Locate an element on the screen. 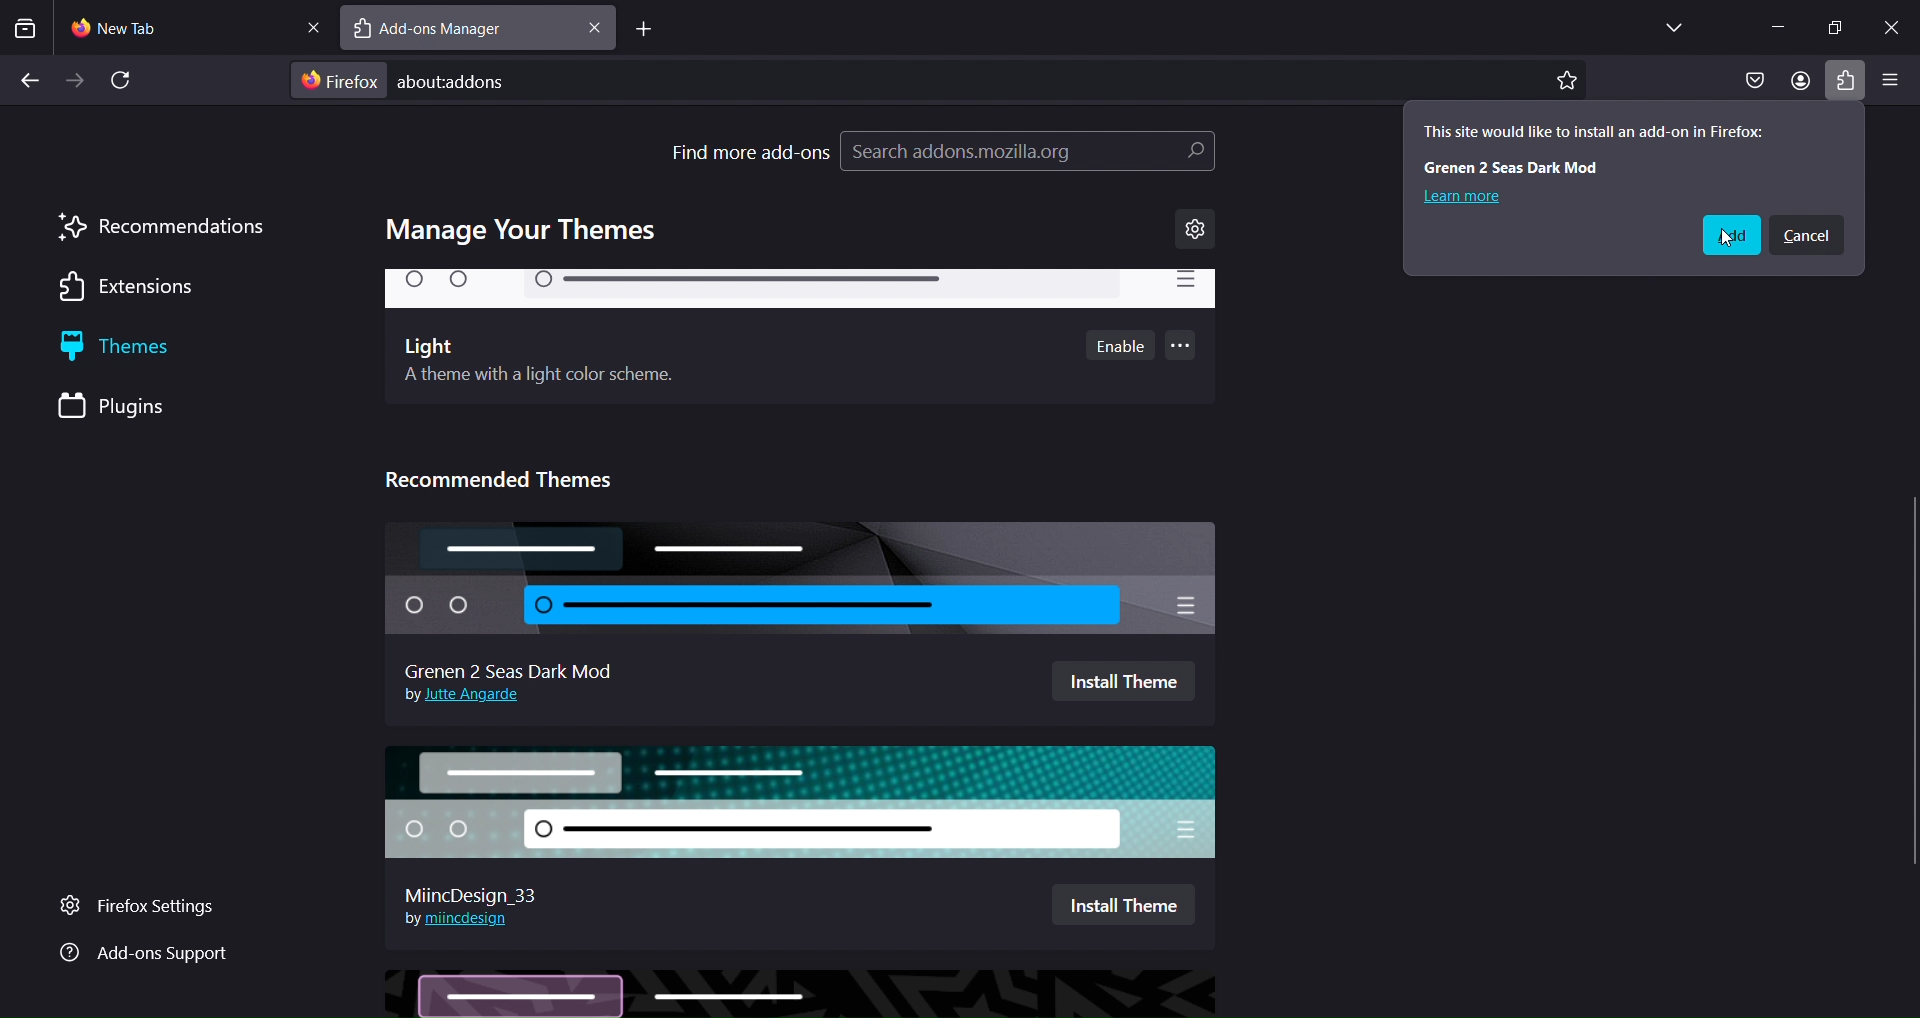 The width and height of the screenshot is (1920, 1018). minx design 33 is located at coordinates (481, 889).